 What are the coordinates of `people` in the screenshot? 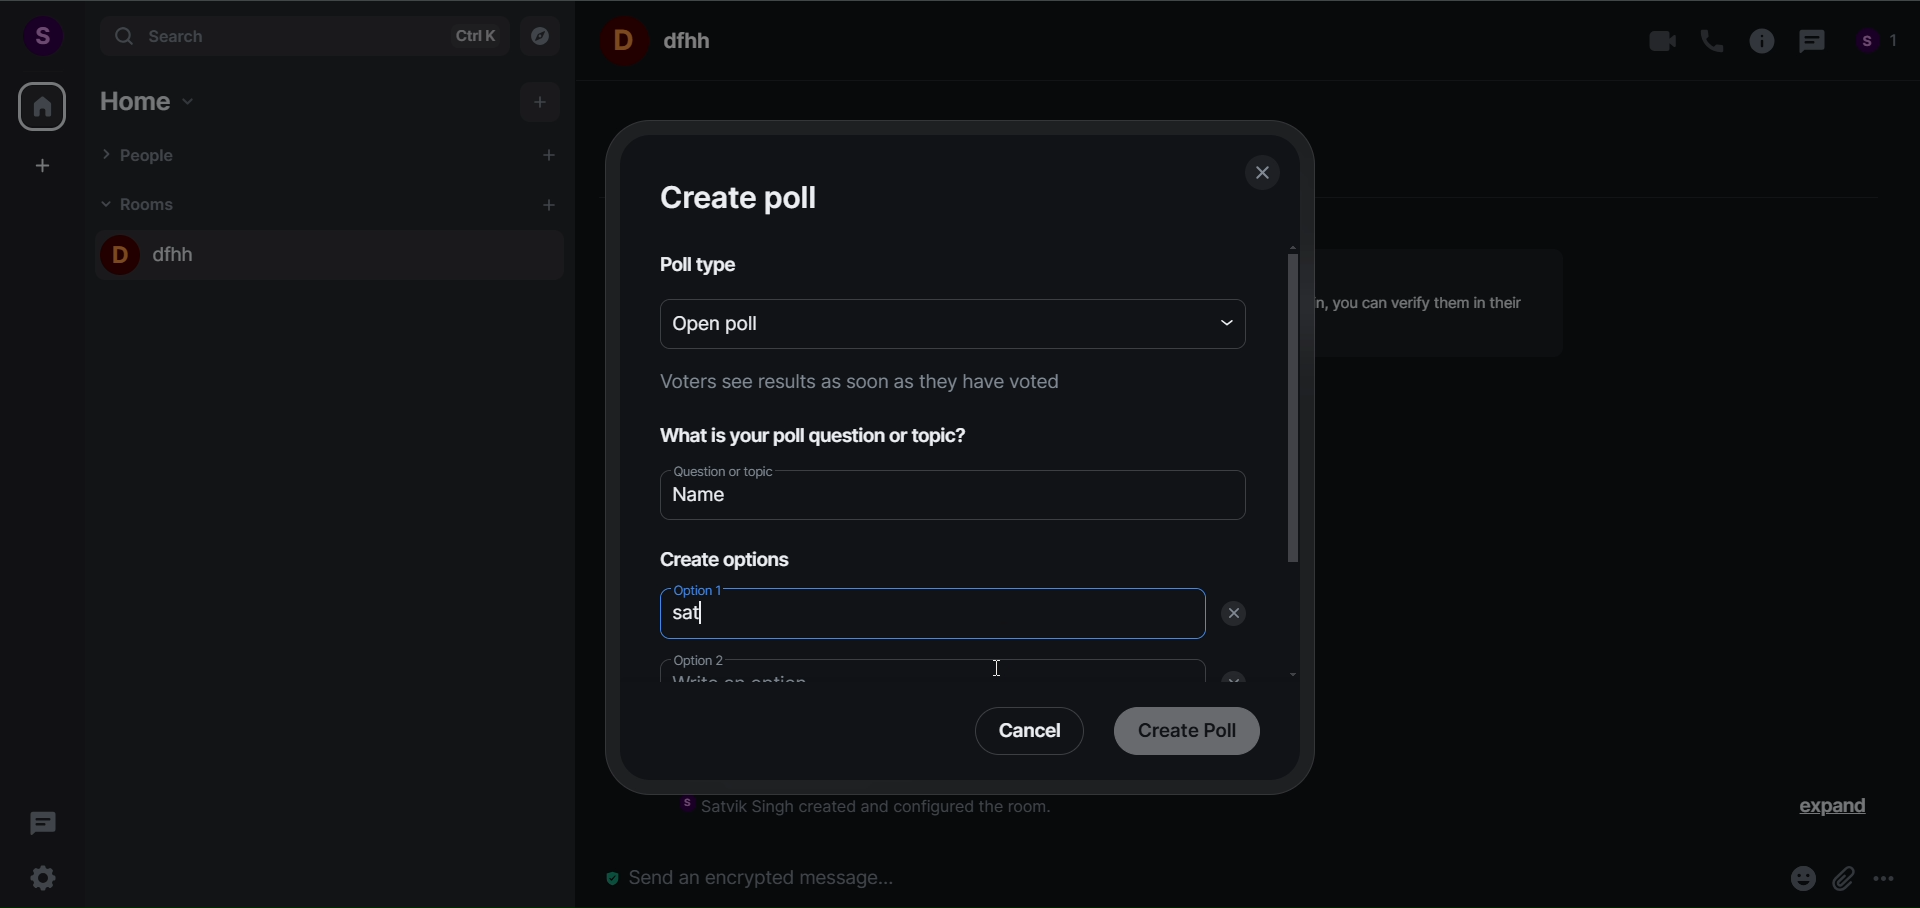 It's located at (143, 154).